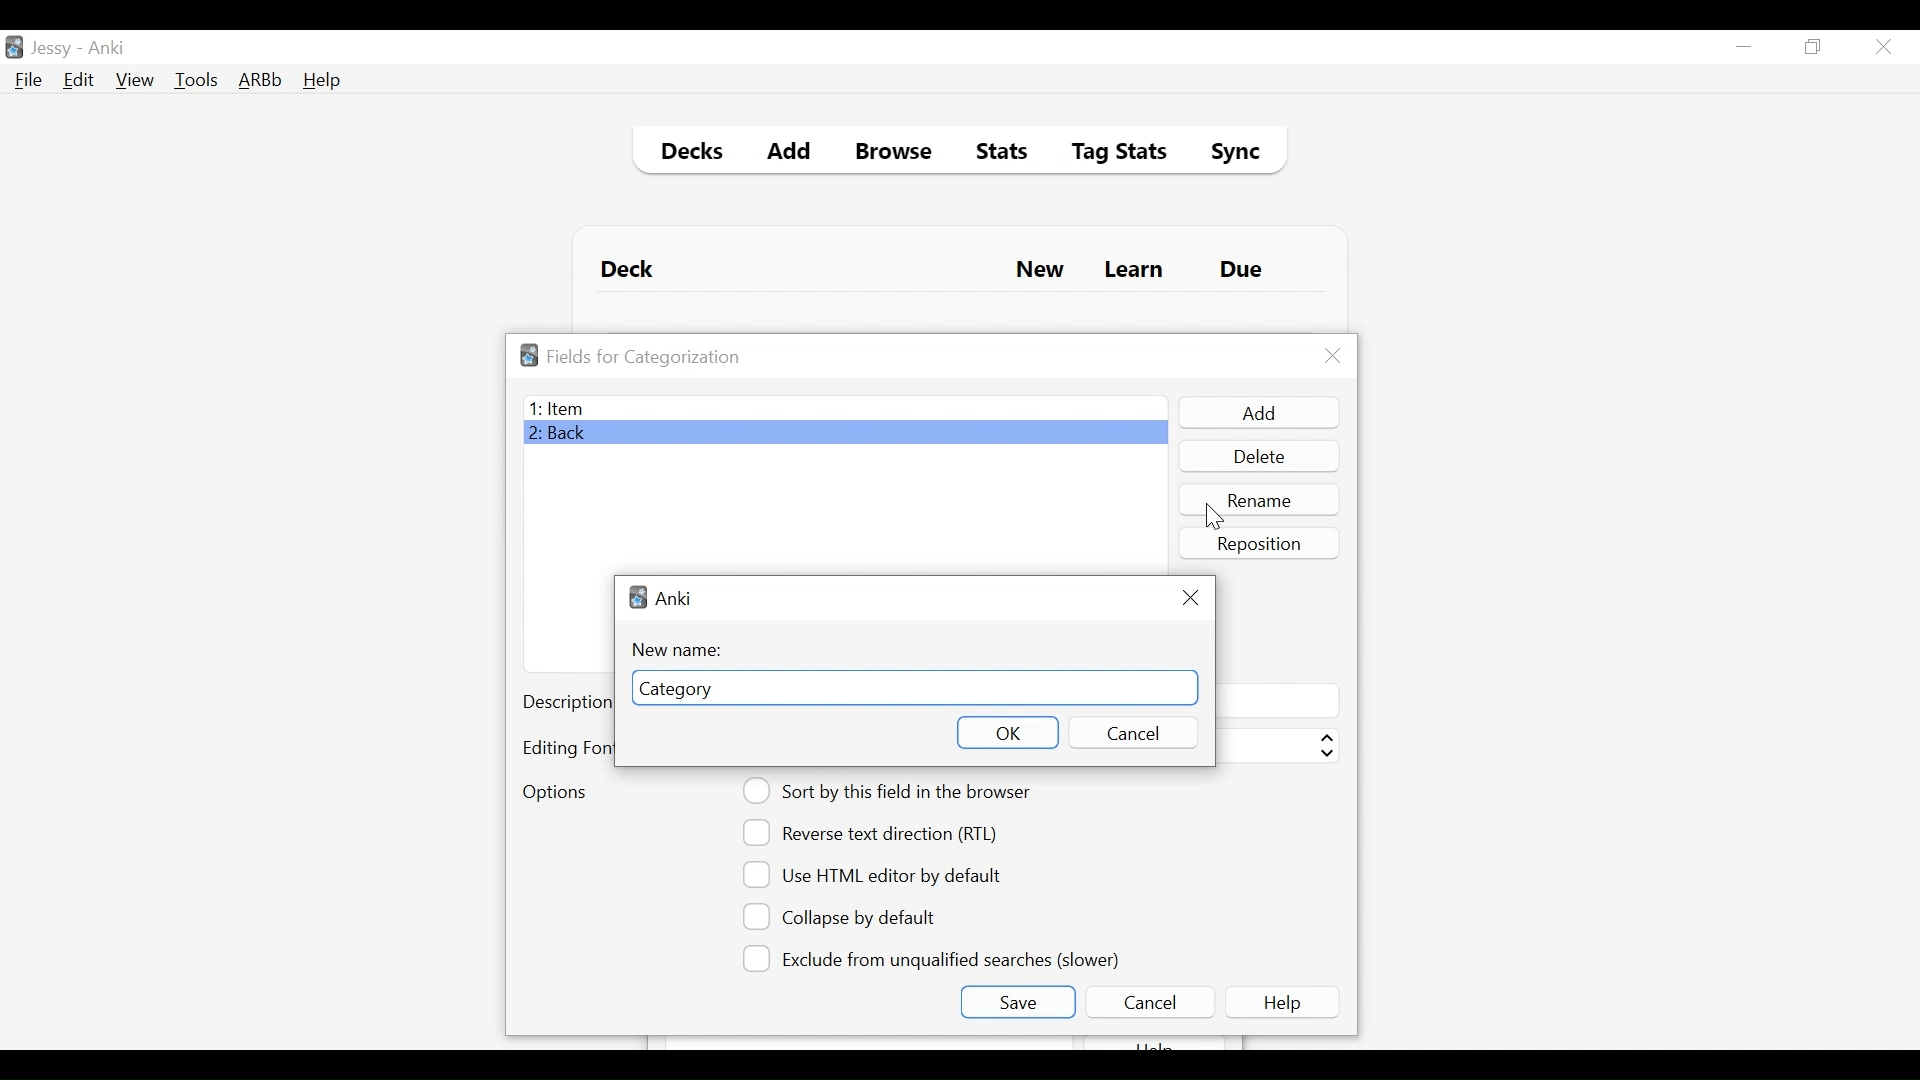  Describe the element at coordinates (638, 597) in the screenshot. I see `Anki logo` at that location.